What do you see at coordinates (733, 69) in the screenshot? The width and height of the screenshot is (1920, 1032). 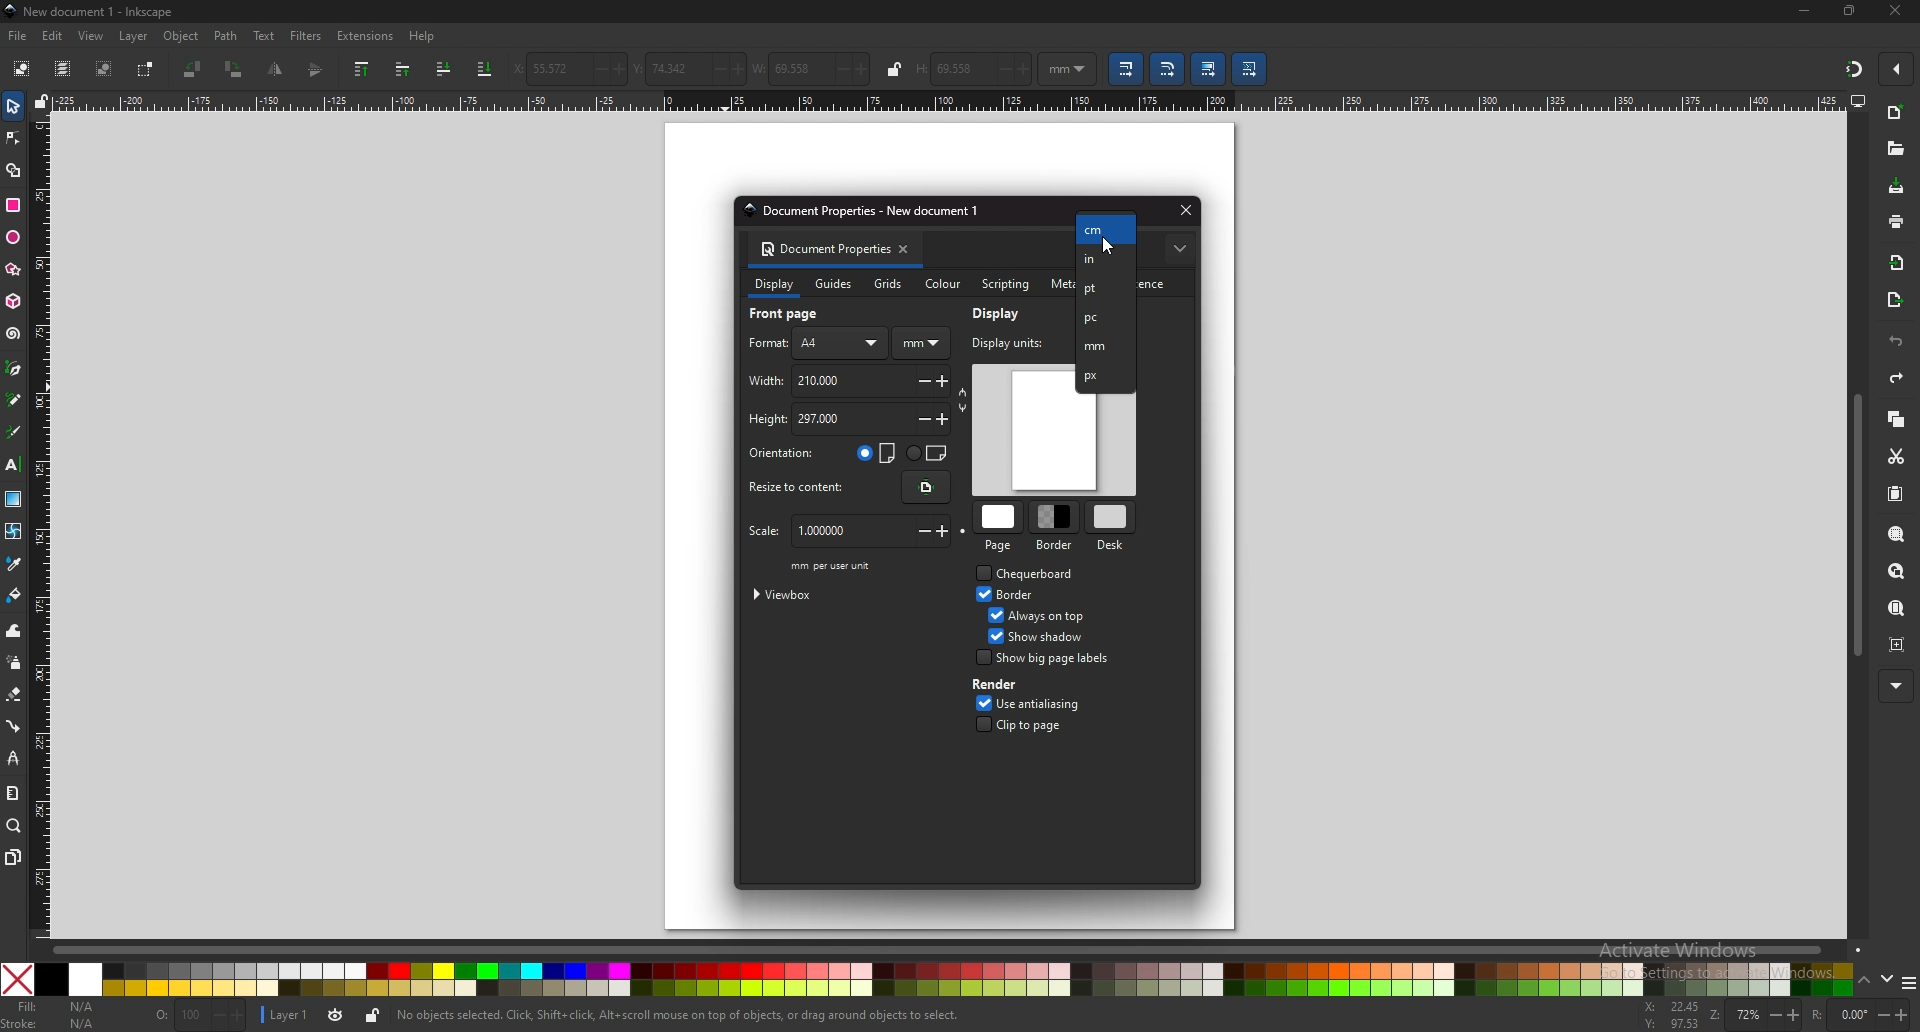 I see `+` at bounding box center [733, 69].